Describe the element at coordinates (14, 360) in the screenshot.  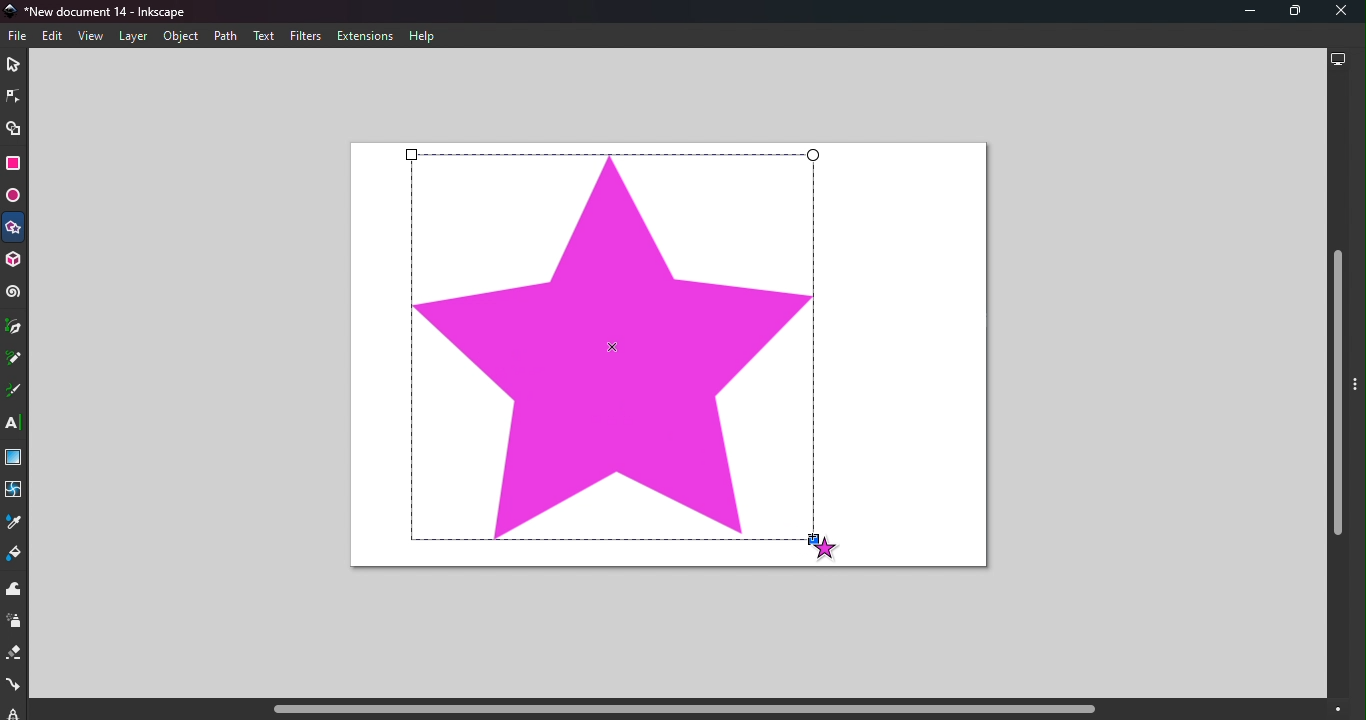
I see `Pencil tool` at that location.